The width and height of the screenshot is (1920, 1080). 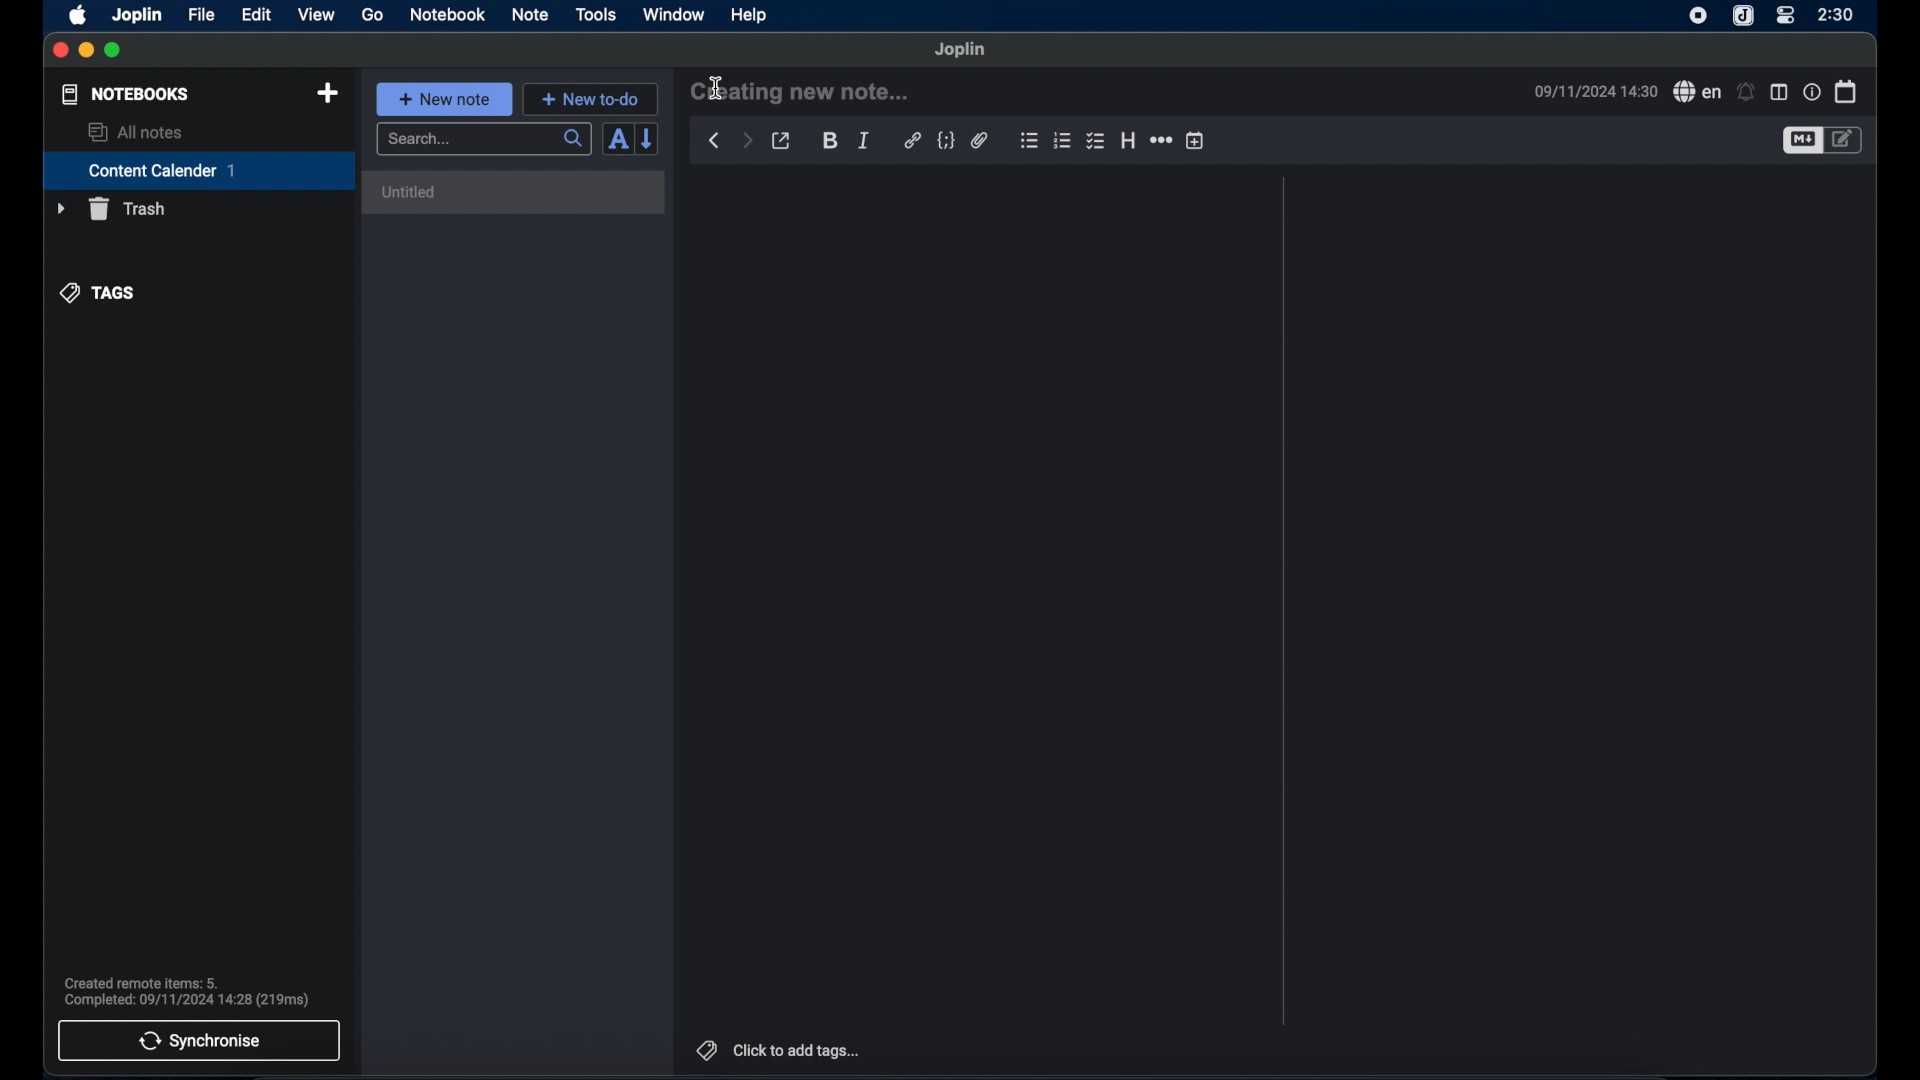 What do you see at coordinates (747, 139) in the screenshot?
I see `forward` at bounding box center [747, 139].